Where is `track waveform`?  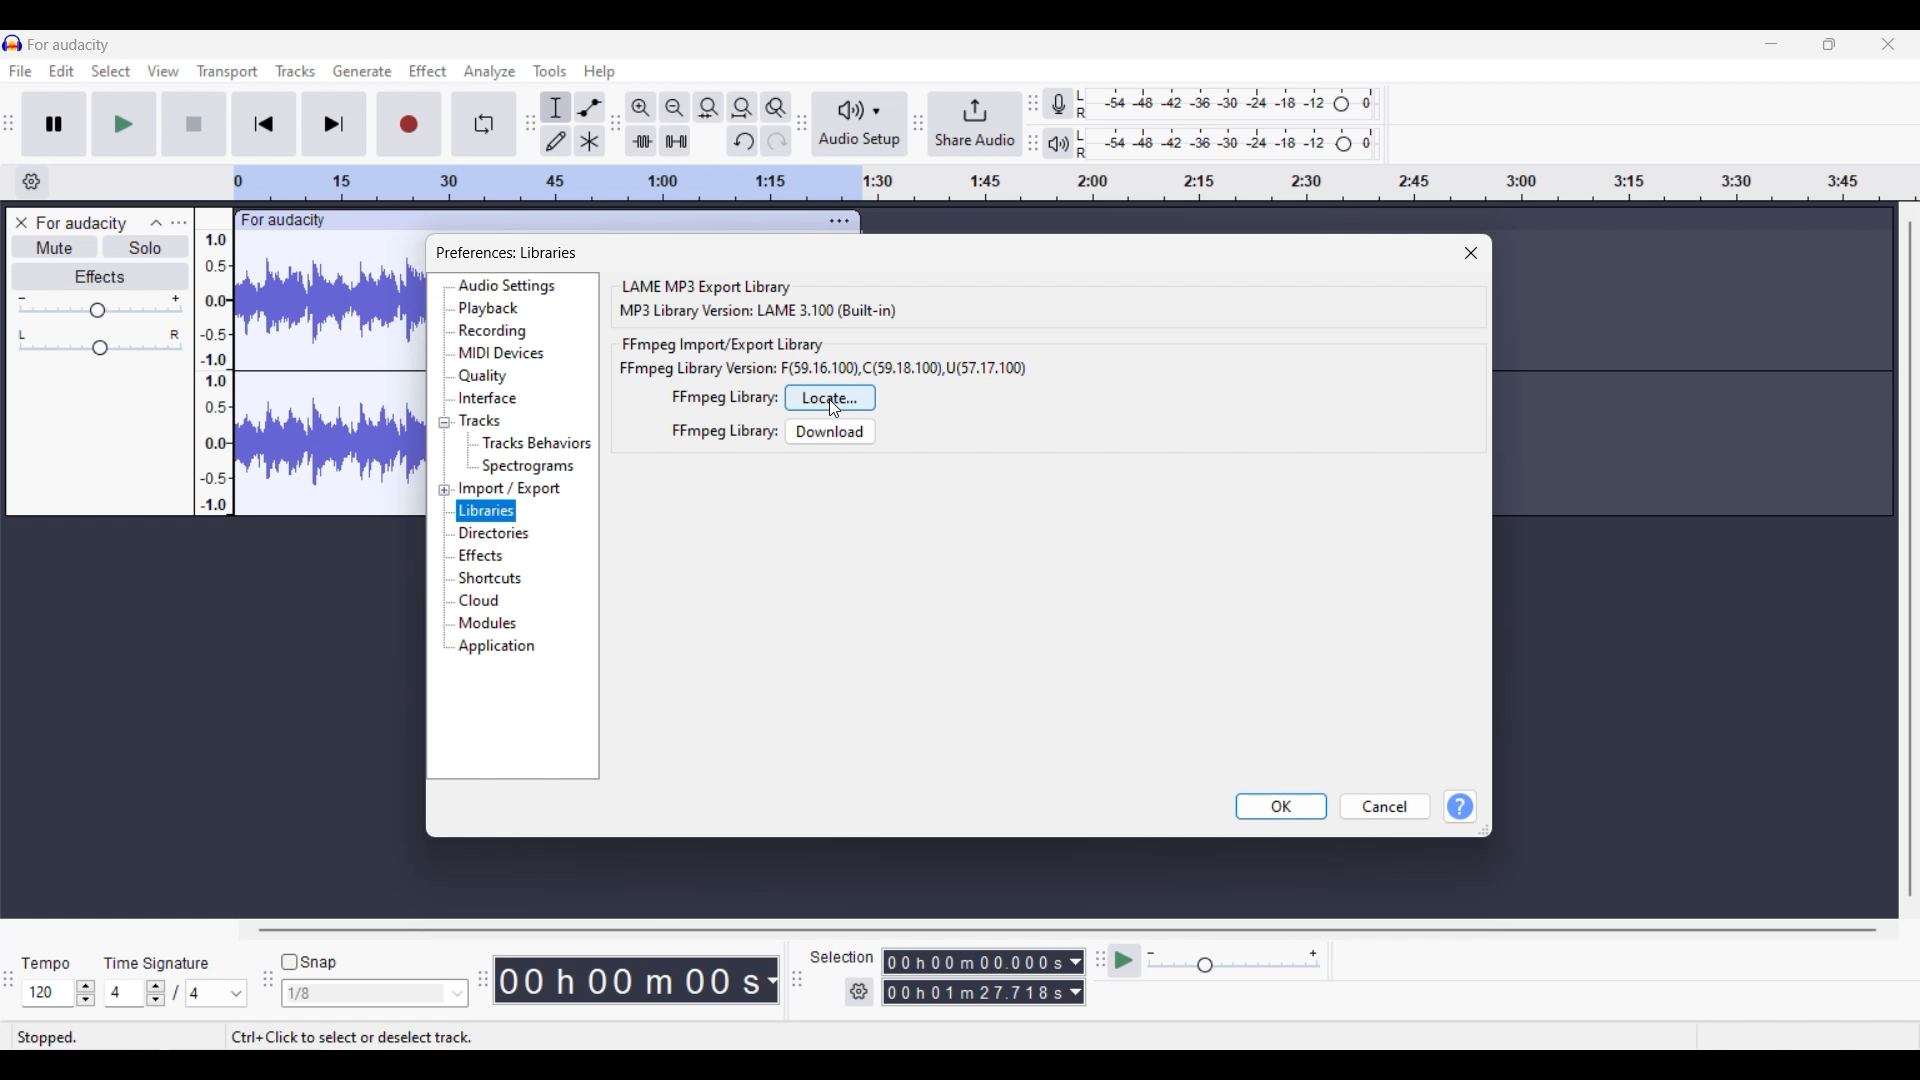
track waveform is located at coordinates (325, 379).